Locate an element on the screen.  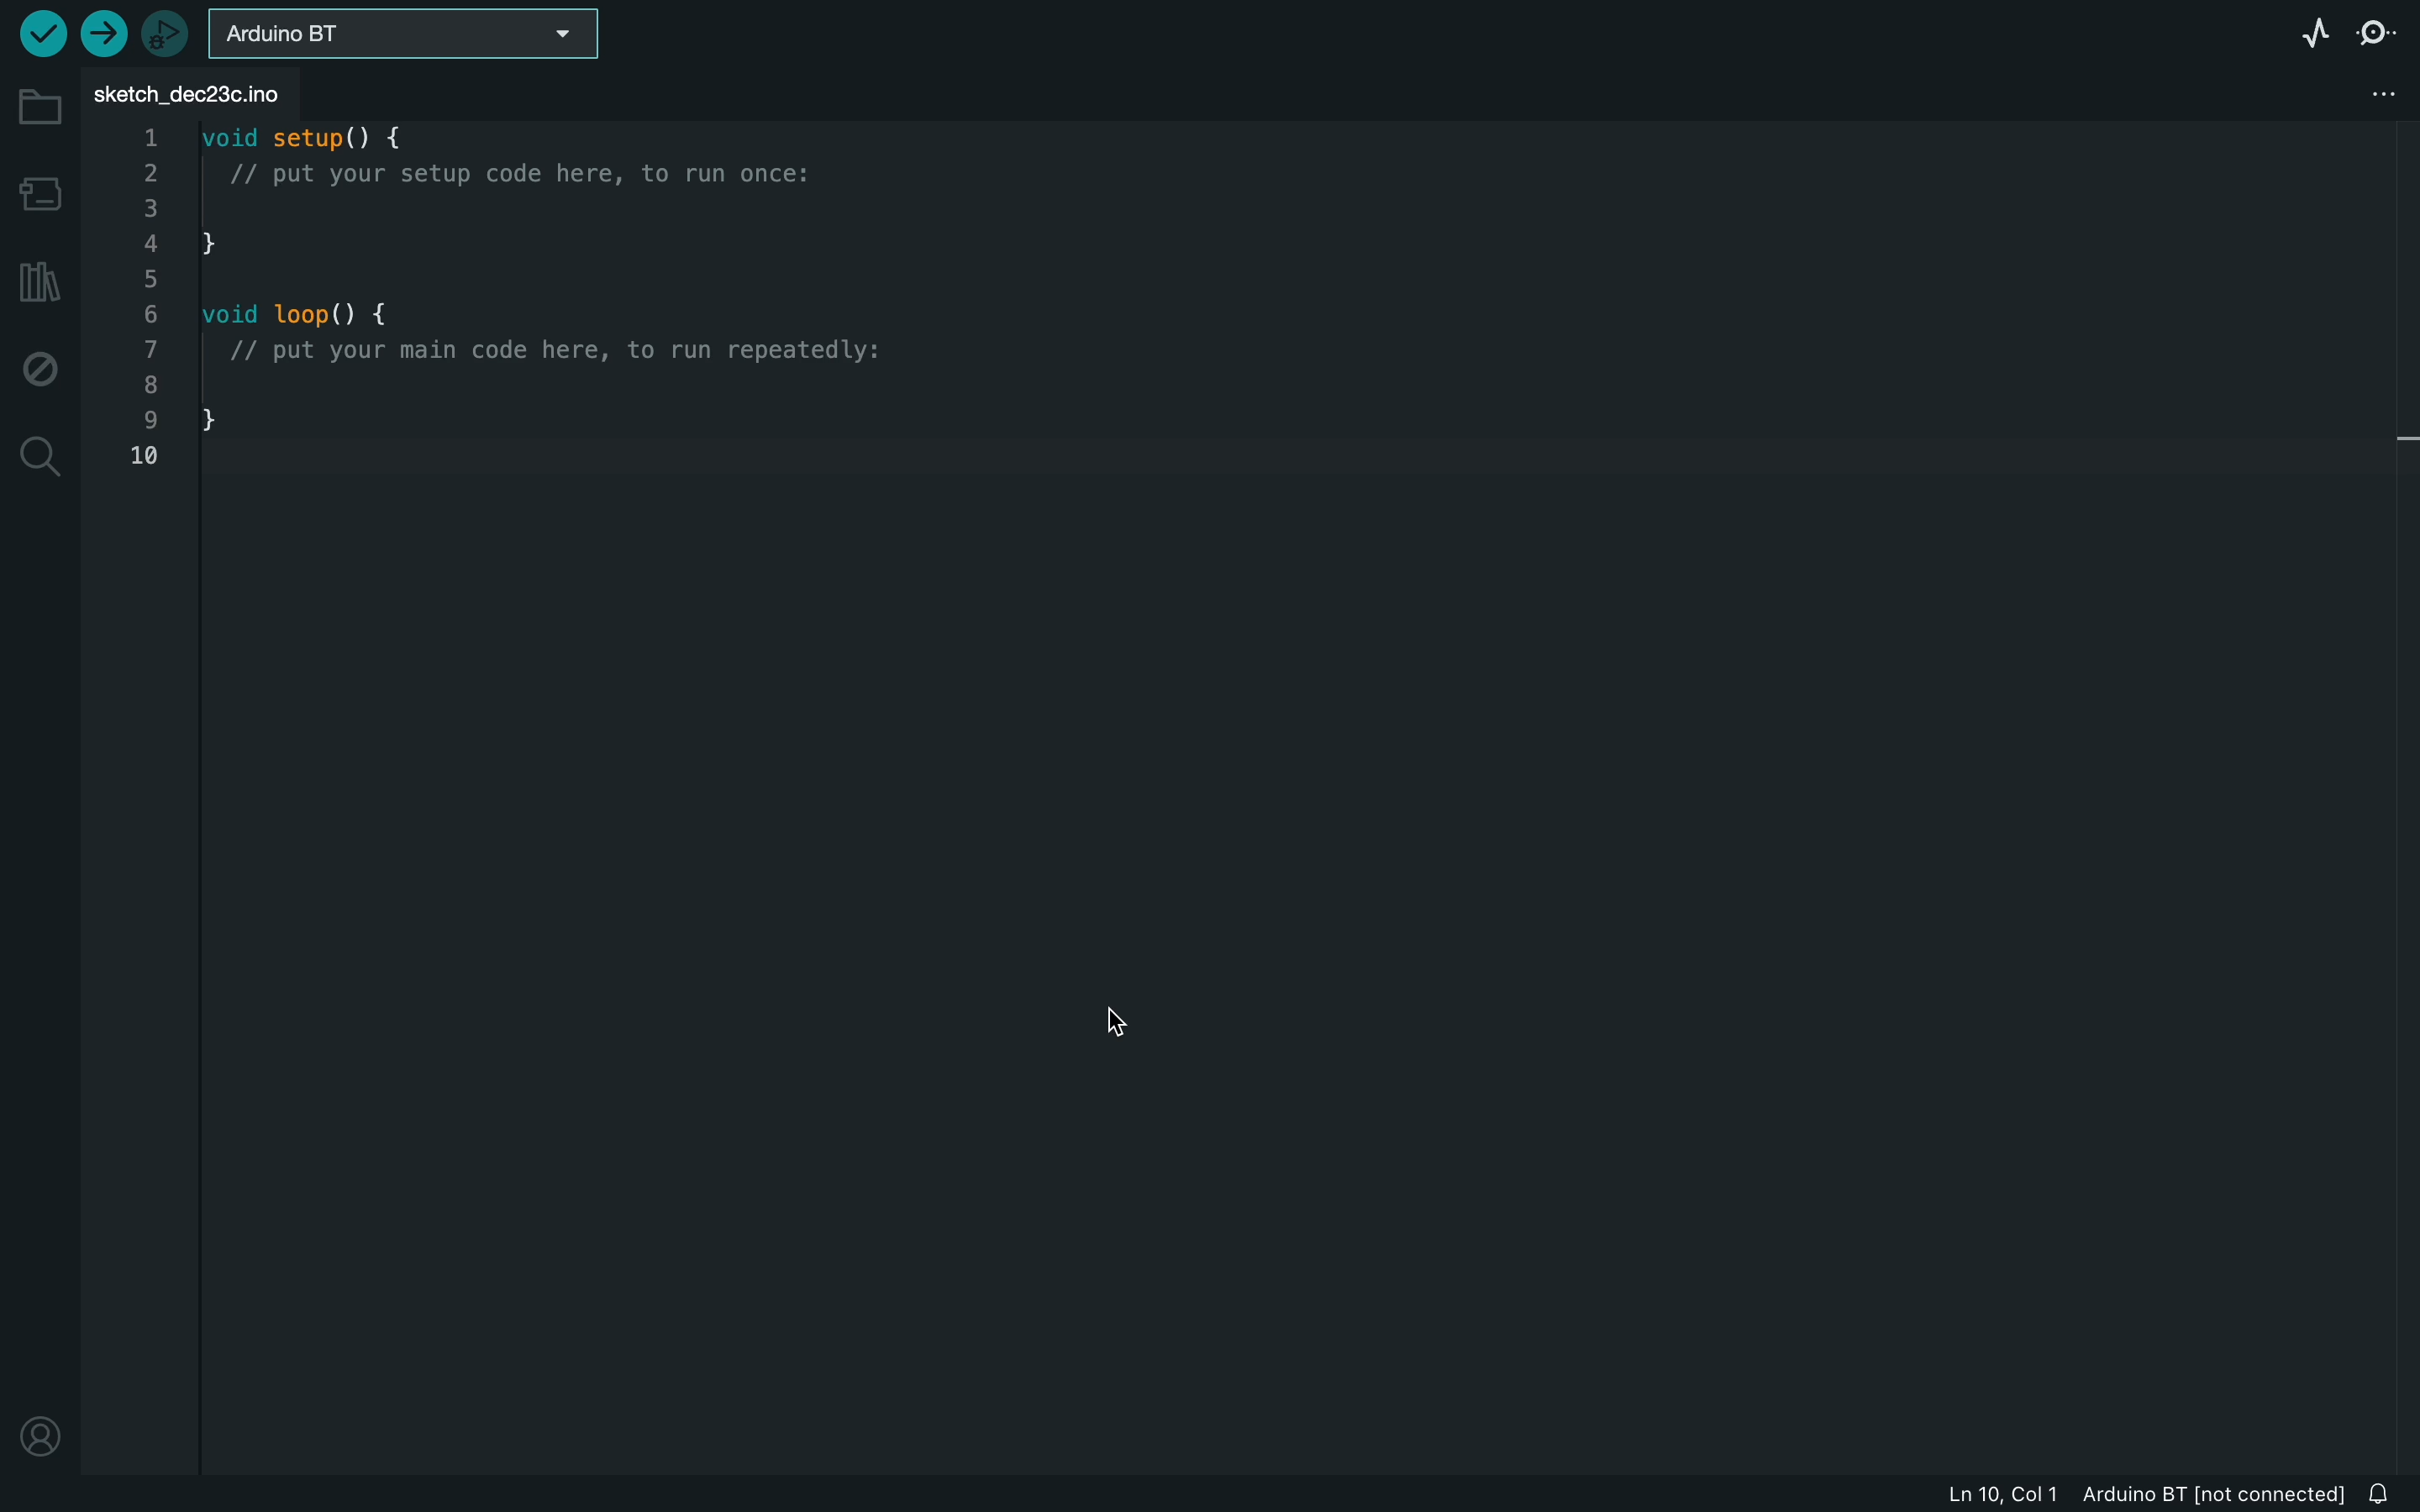
file setting is located at coordinates (2376, 92).